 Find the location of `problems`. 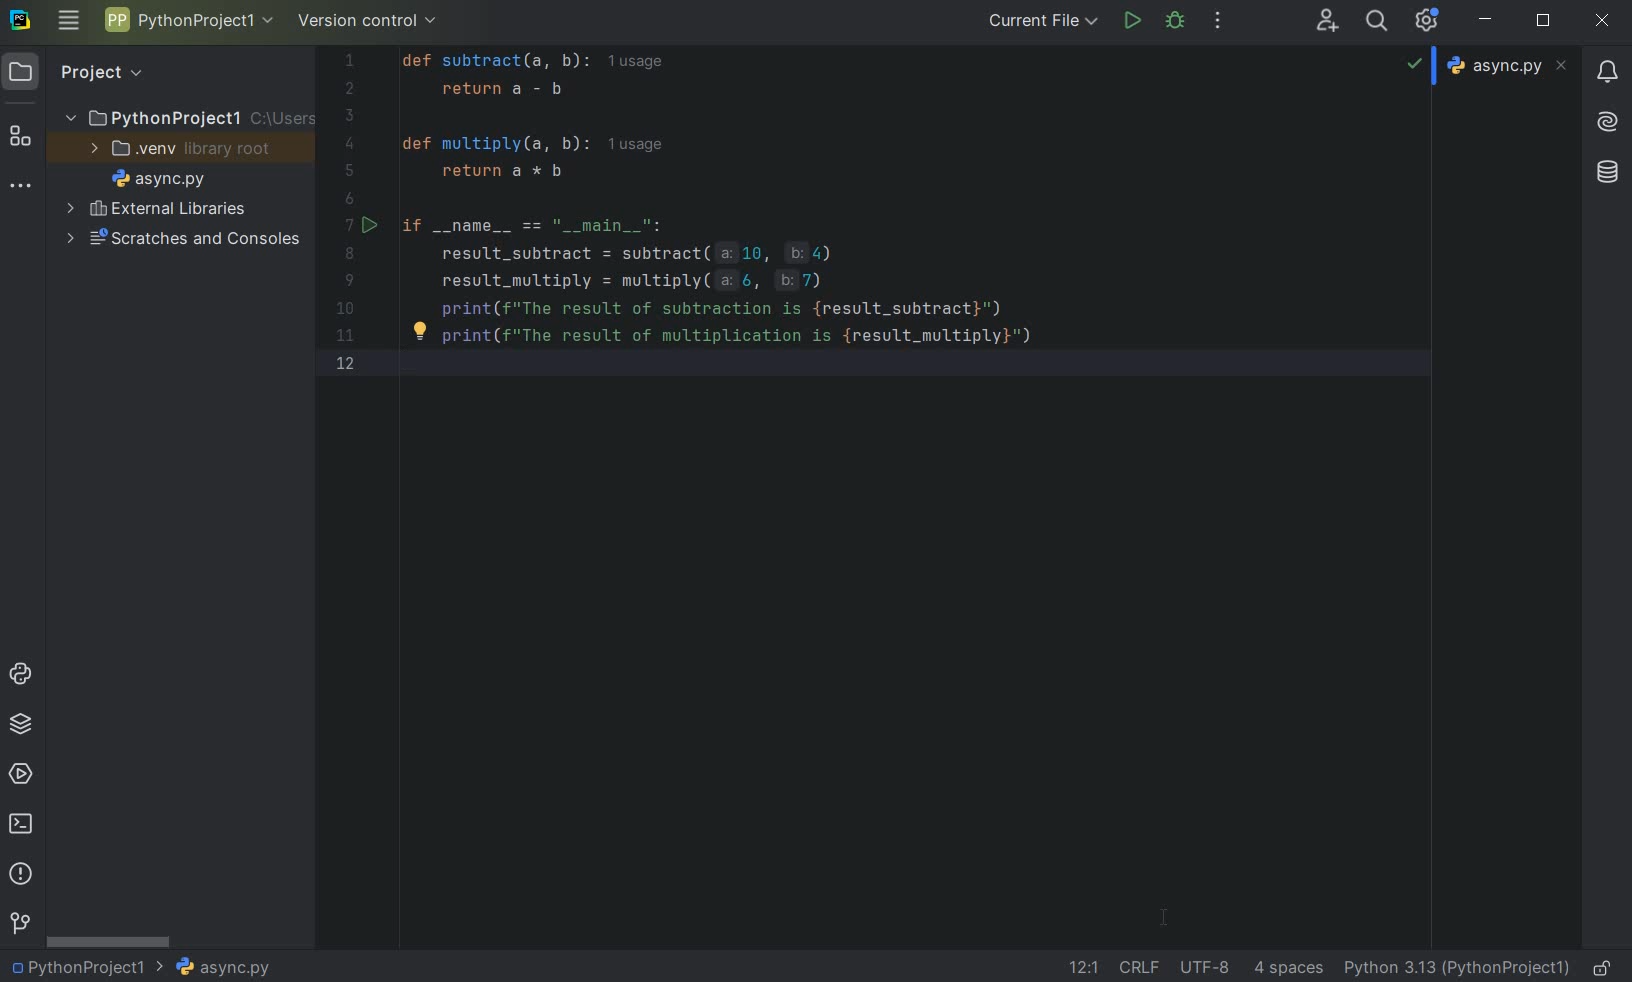

problems is located at coordinates (20, 872).